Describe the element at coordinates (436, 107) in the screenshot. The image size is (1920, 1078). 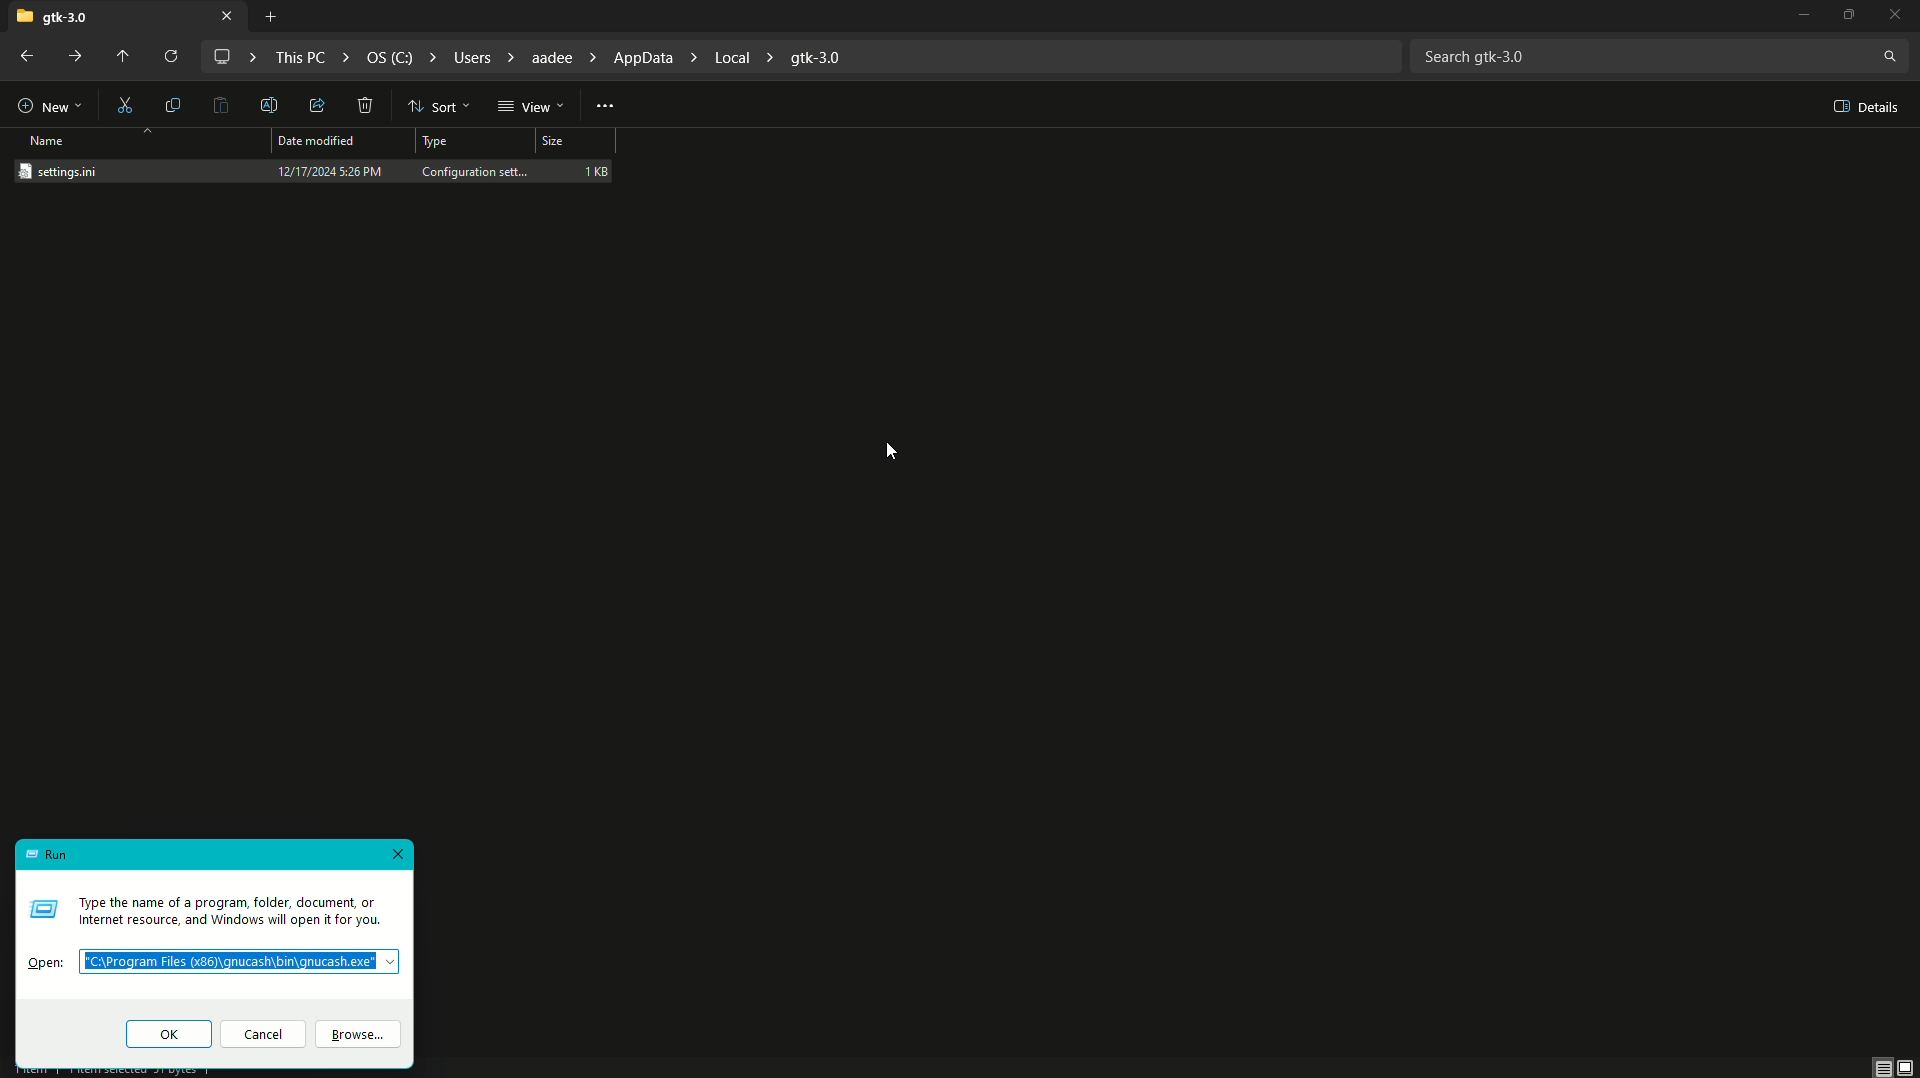
I see `Sort` at that location.